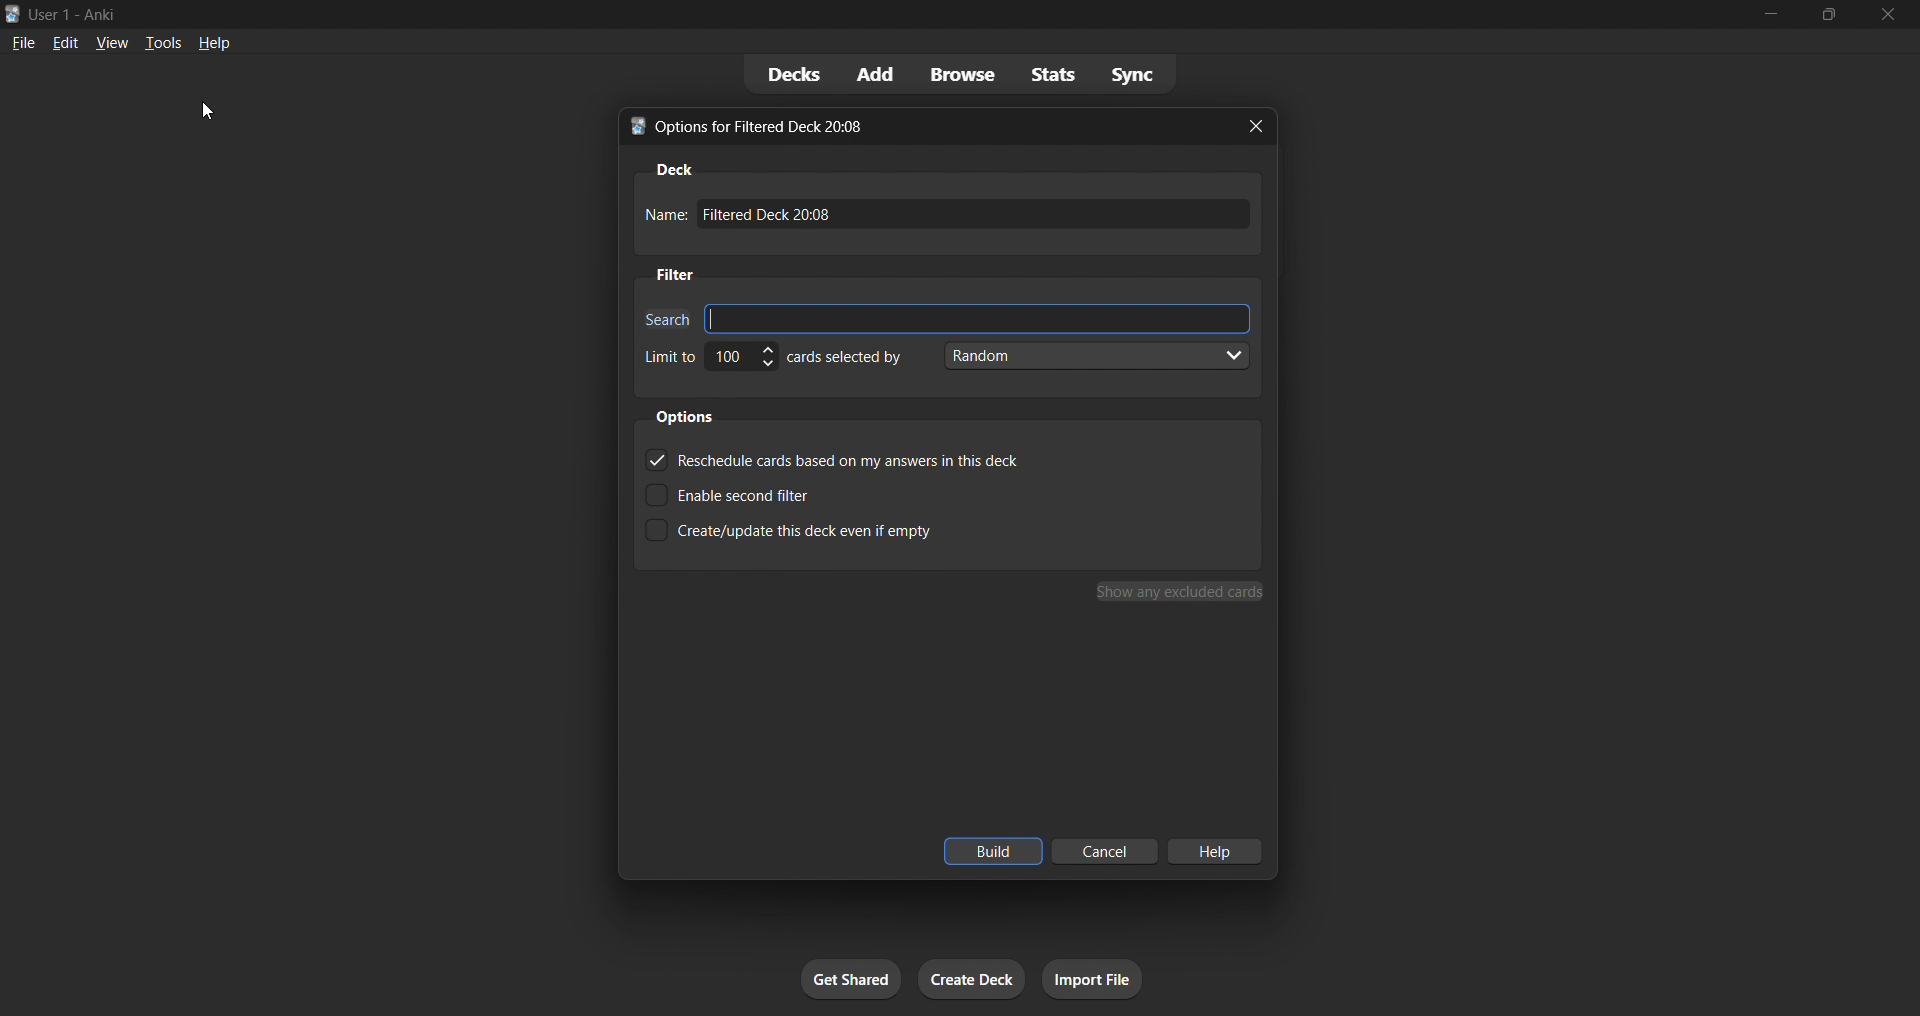  What do you see at coordinates (978, 213) in the screenshot?
I see `filtered deck name ` at bounding box center [978, 213].